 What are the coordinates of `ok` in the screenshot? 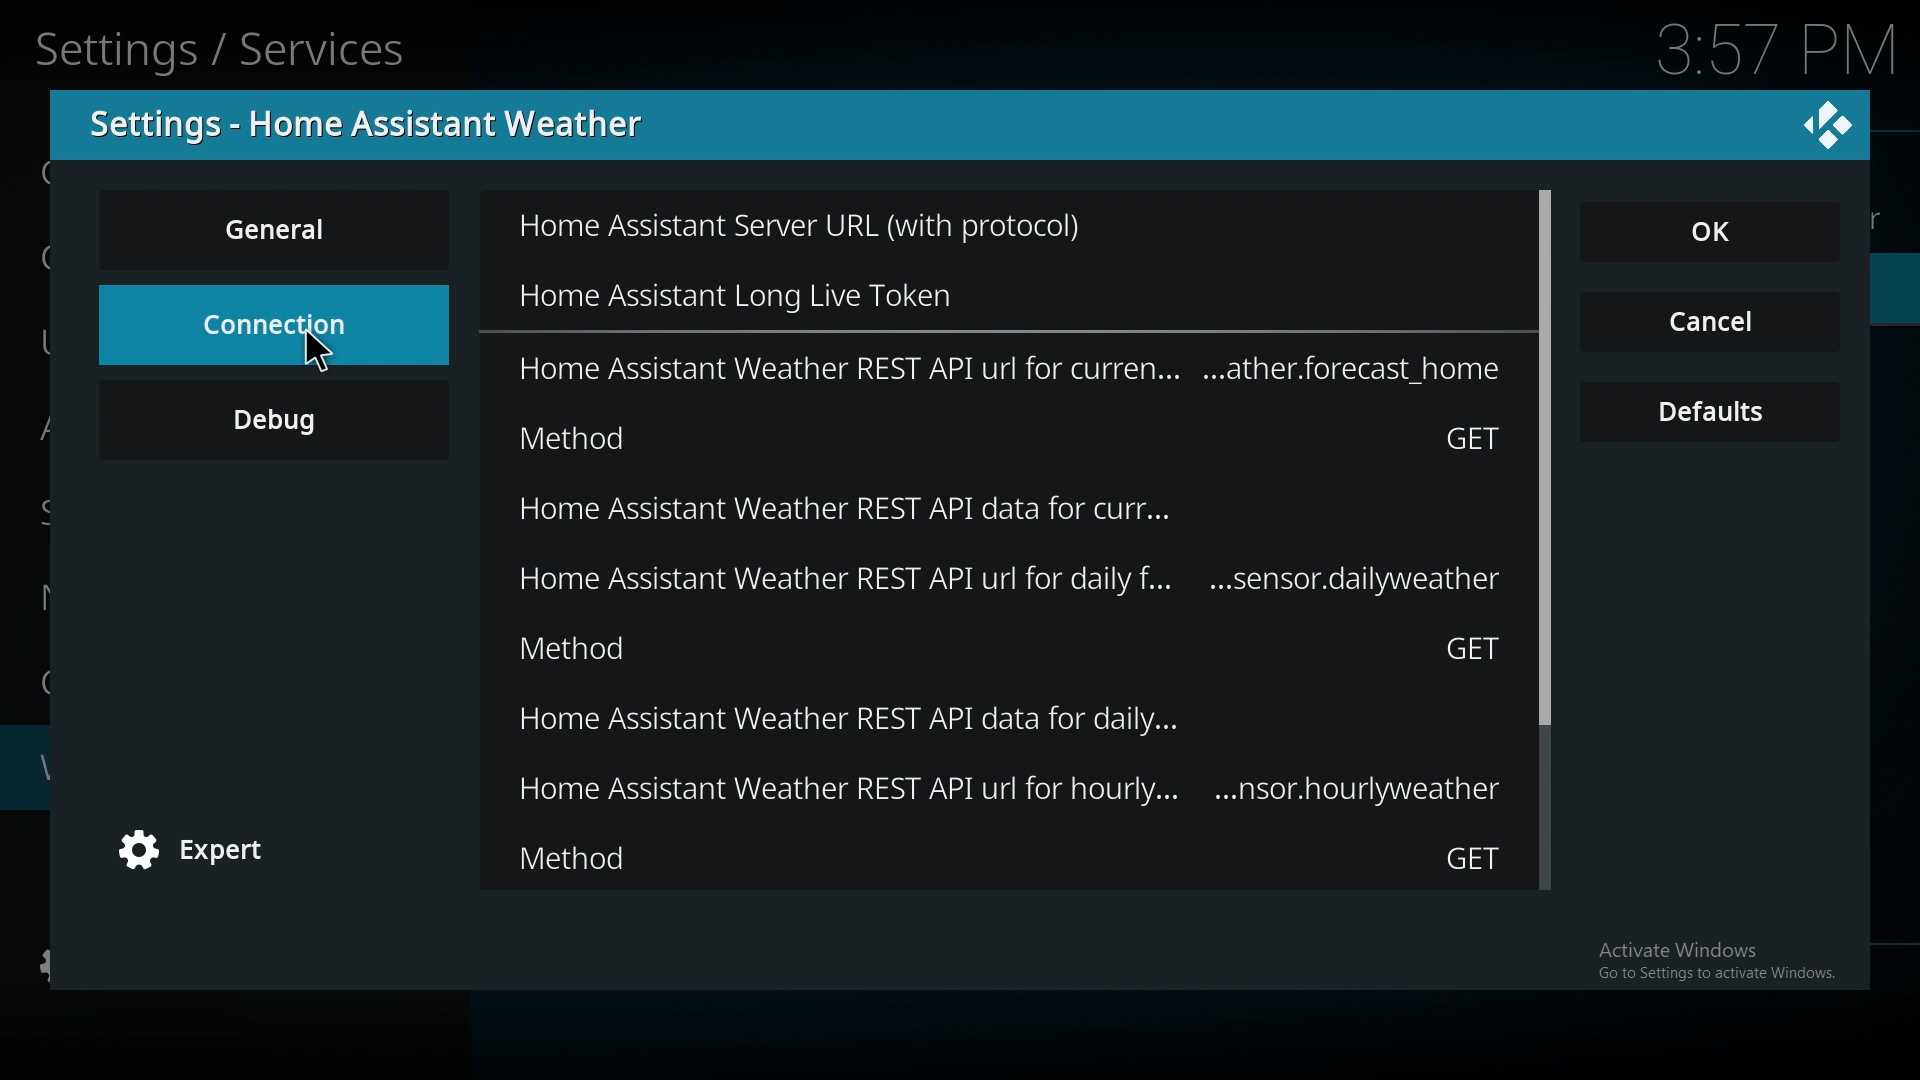 It's located at (1722, 234).